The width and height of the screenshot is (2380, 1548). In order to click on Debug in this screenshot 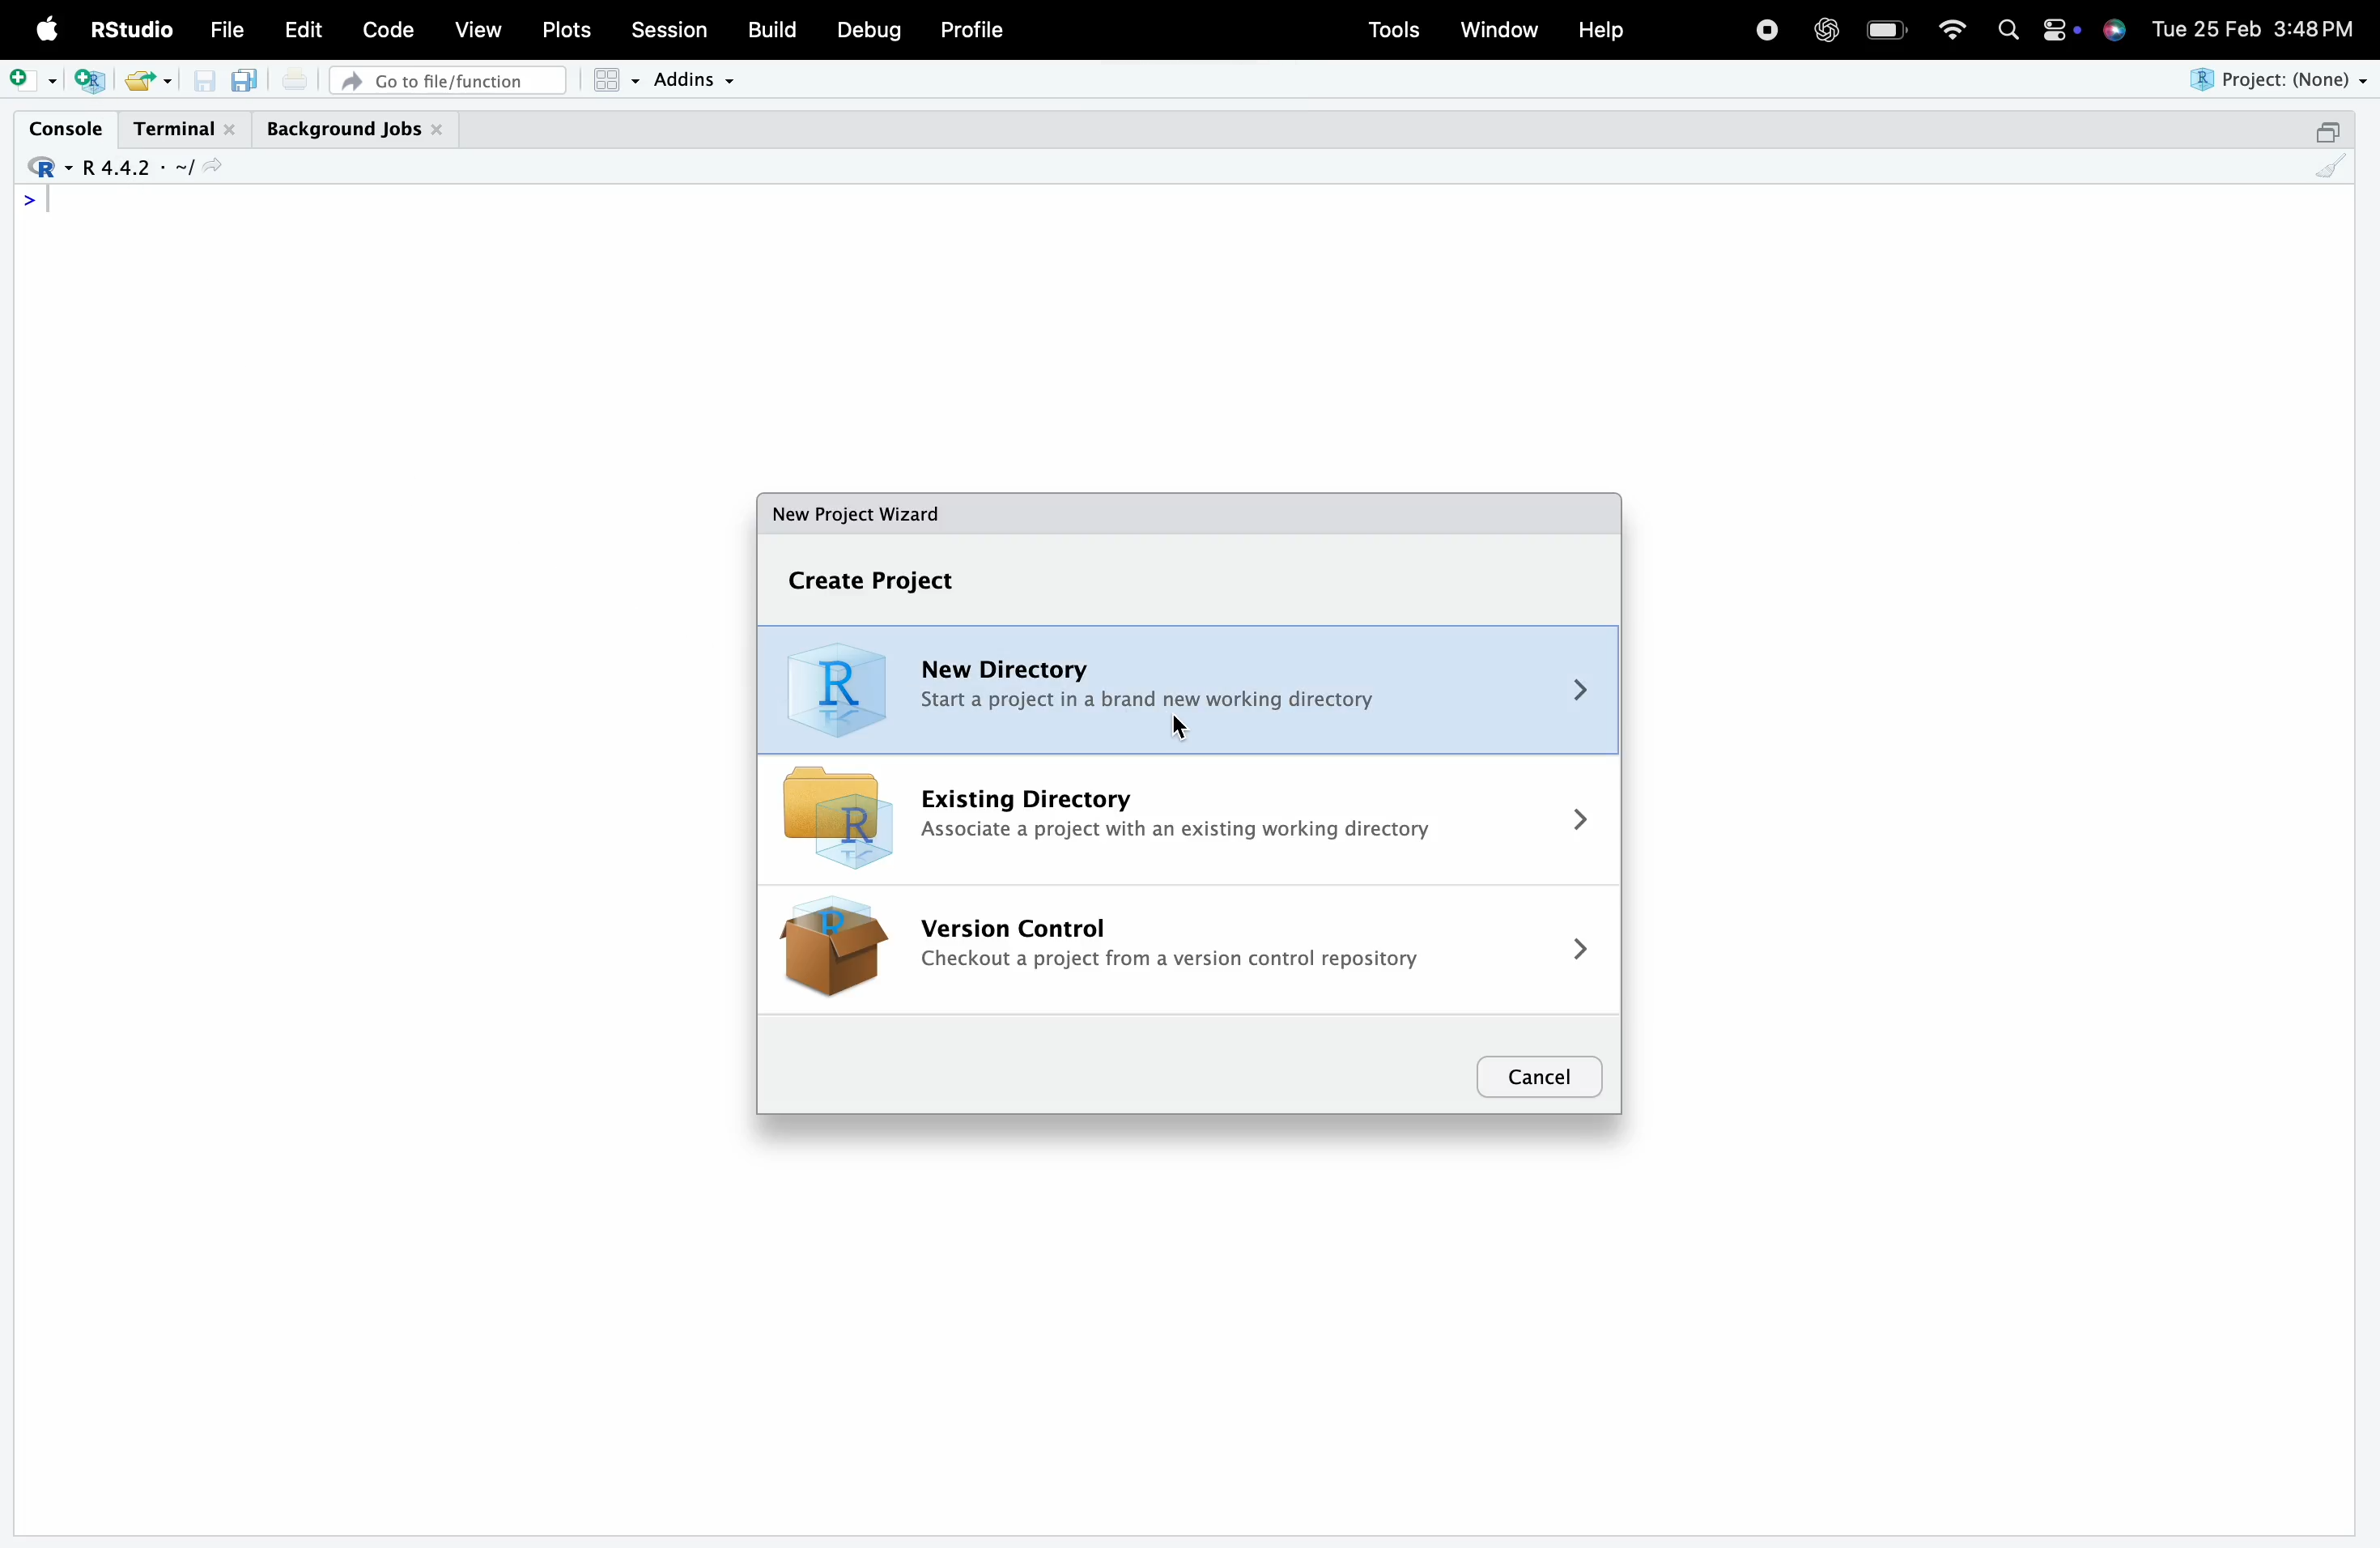, I will do `click(870, 30)`.